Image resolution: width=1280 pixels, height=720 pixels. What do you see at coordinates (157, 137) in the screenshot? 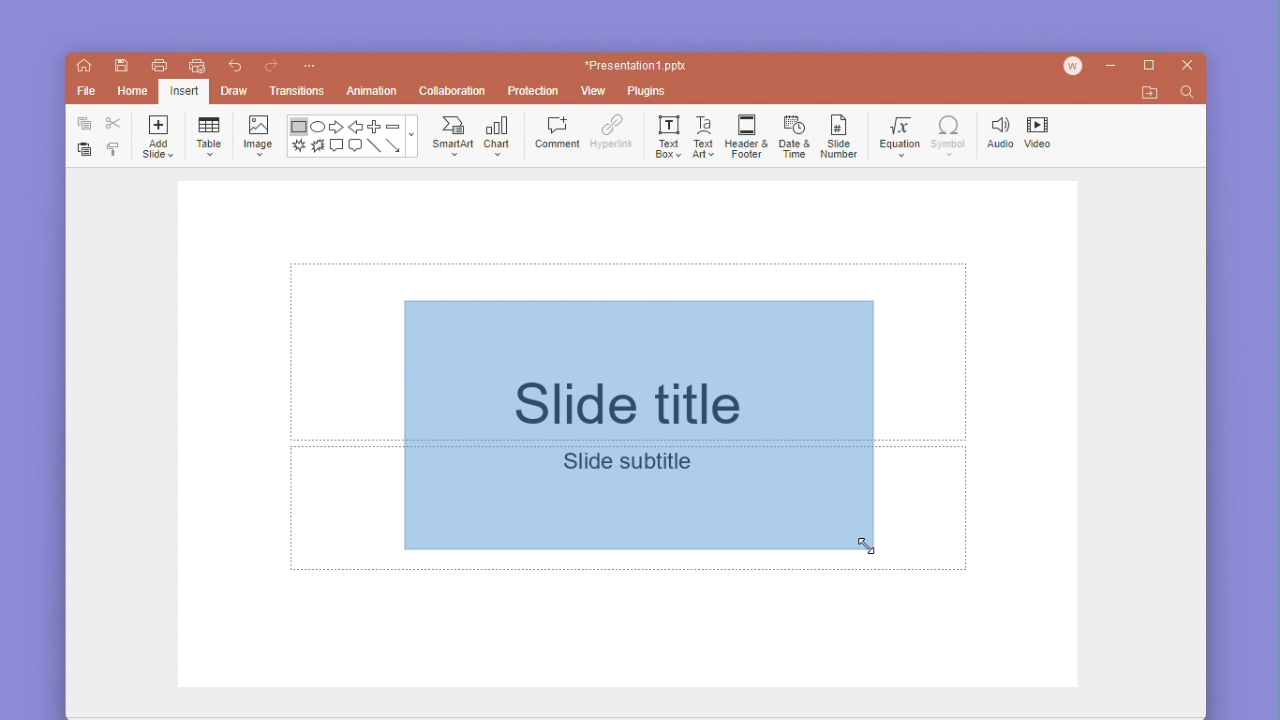
I see `add slide` at bounding box center [157, 137].